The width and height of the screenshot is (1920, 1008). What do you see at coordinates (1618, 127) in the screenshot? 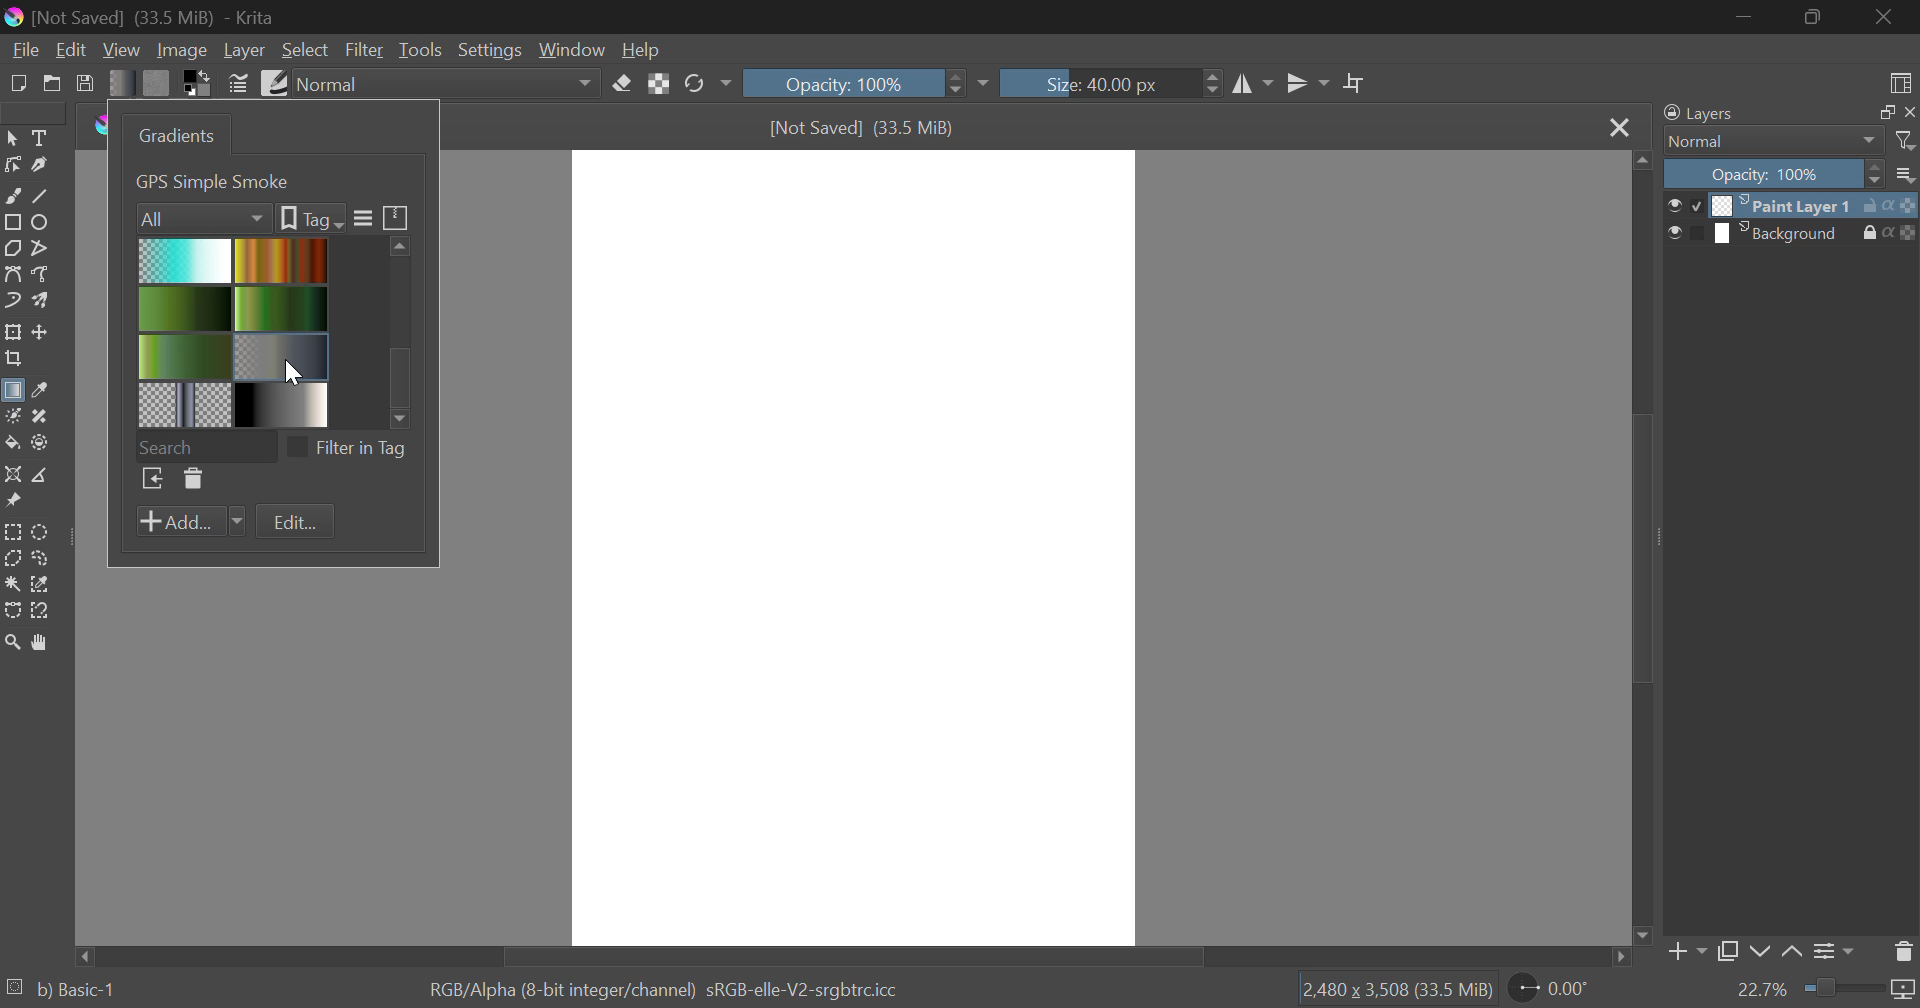
I see `Close` at bounding box center [1618, 127].